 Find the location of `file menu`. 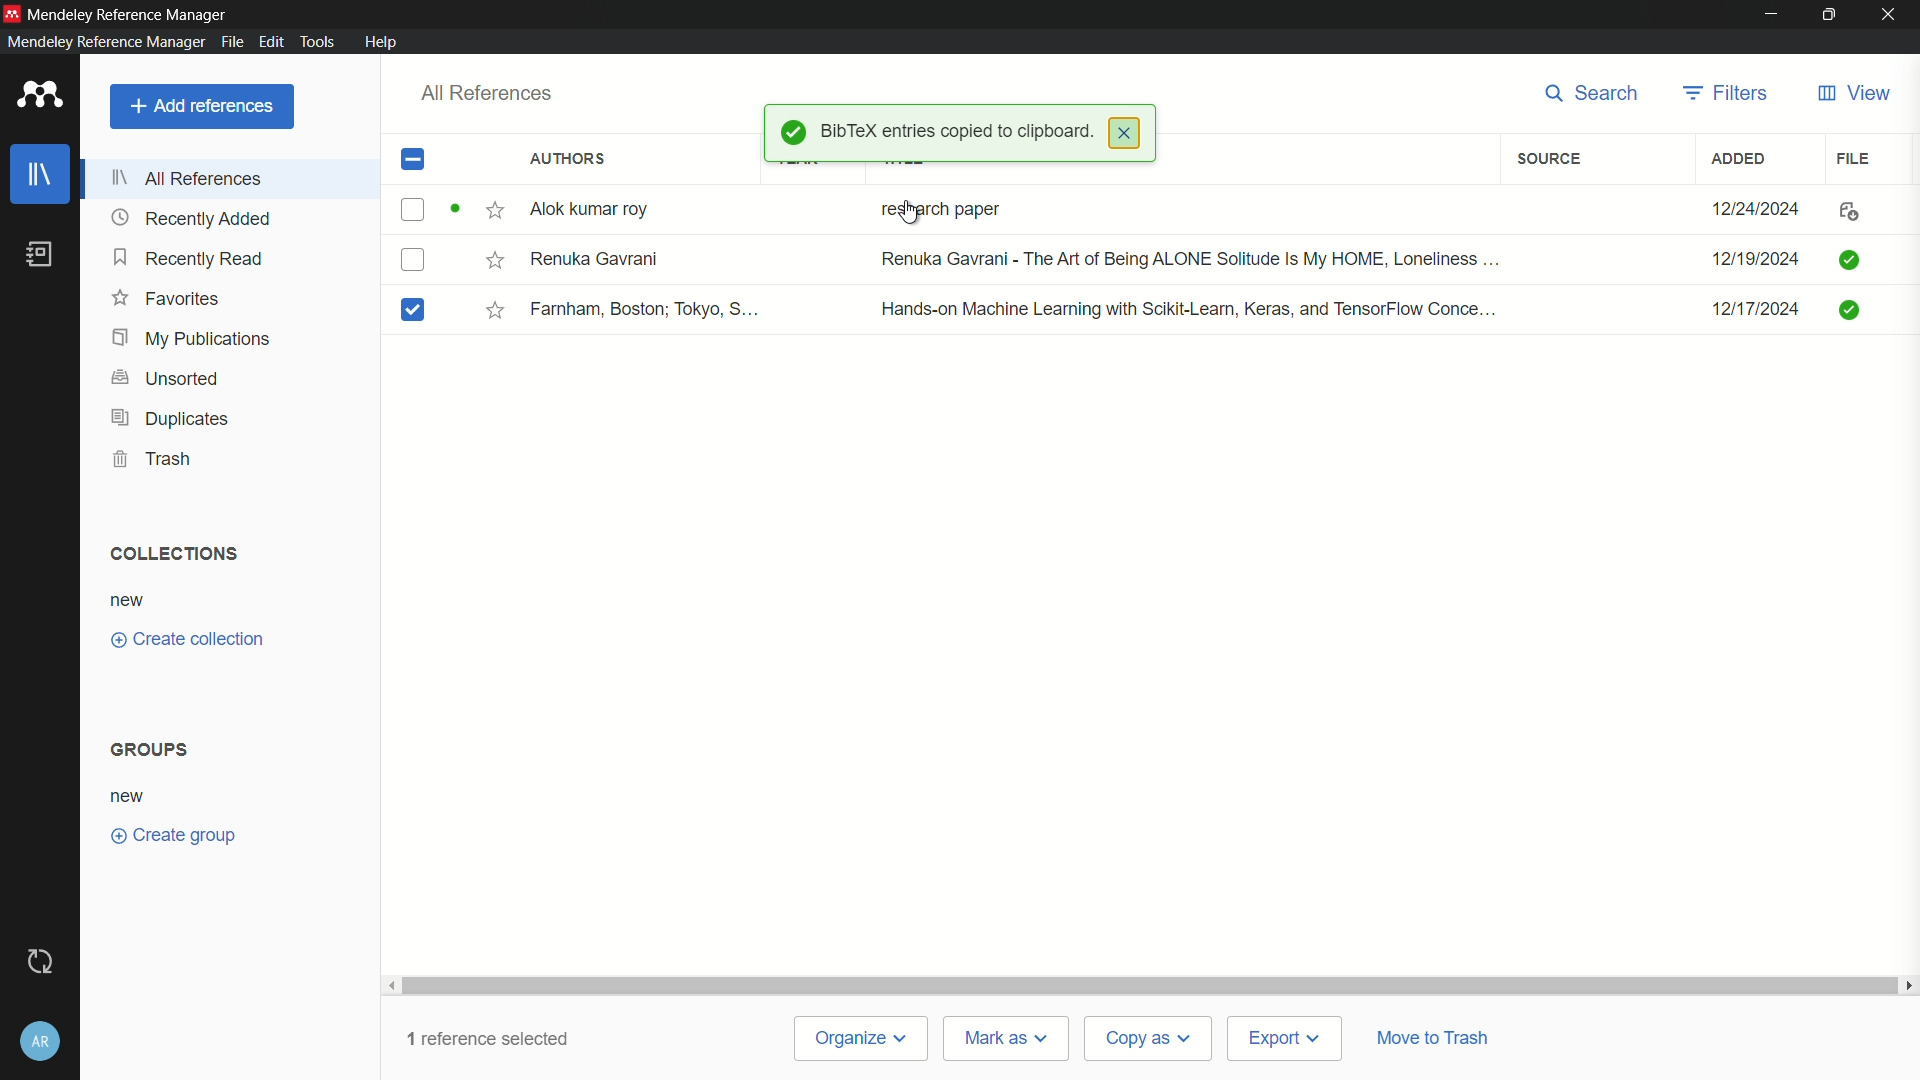

file menu is located at coordinates (232, 42).